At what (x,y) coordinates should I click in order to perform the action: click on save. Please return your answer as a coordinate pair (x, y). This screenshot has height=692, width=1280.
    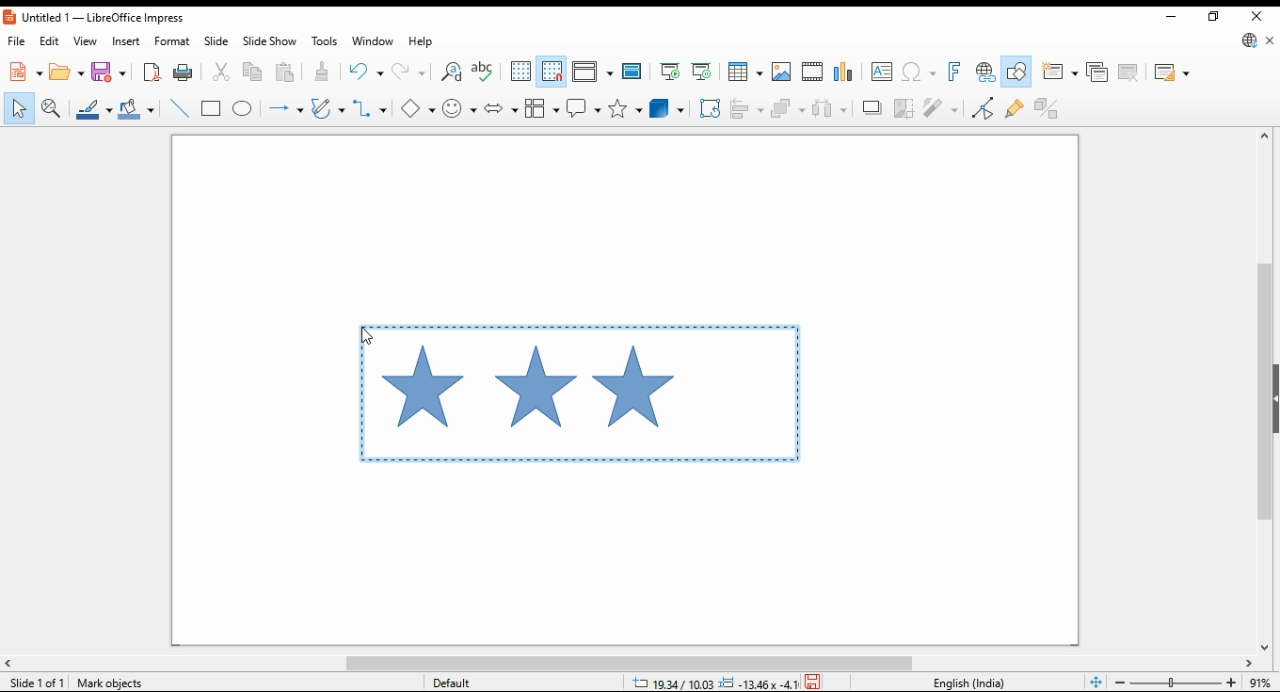
    Looking at the image, I should click on (812, 681).